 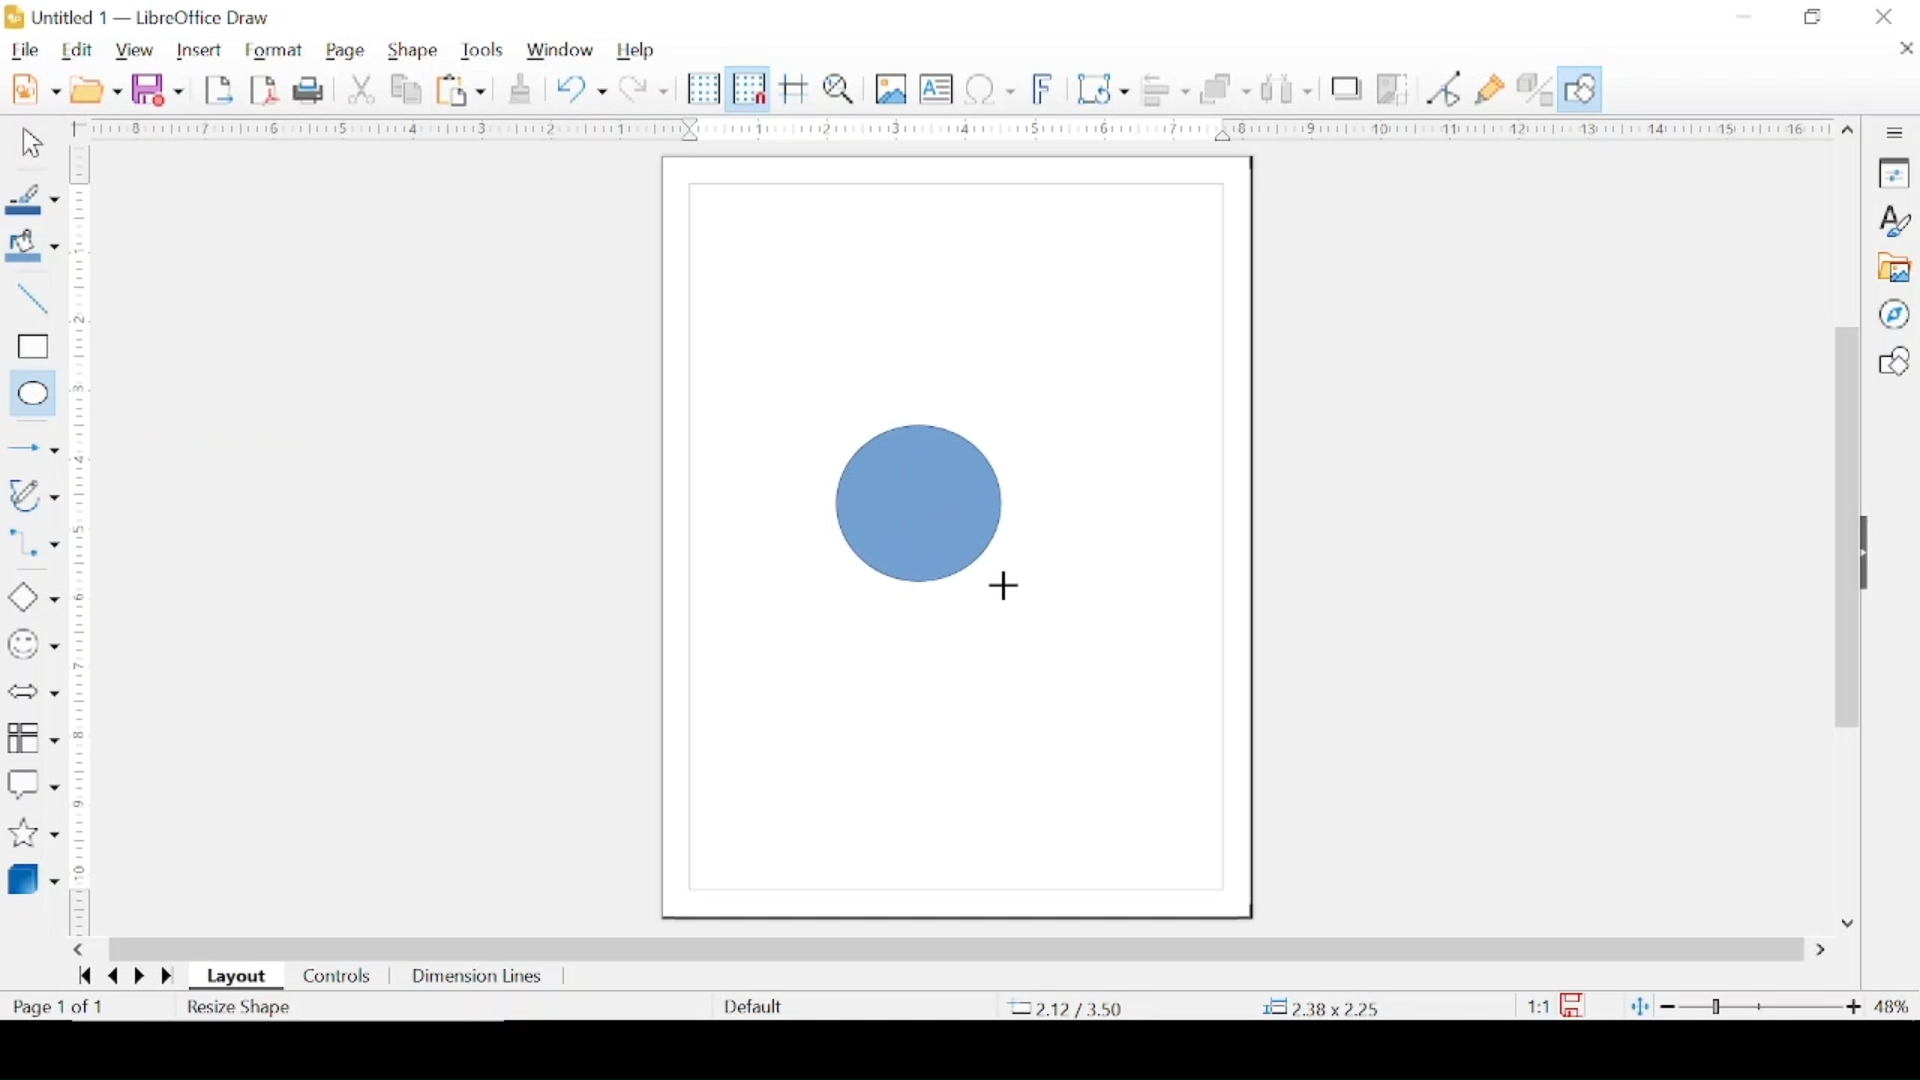 What do you see at coordinates (1886, 16) in the screenshot?
I see `close` at bounding box center [1886, 16].